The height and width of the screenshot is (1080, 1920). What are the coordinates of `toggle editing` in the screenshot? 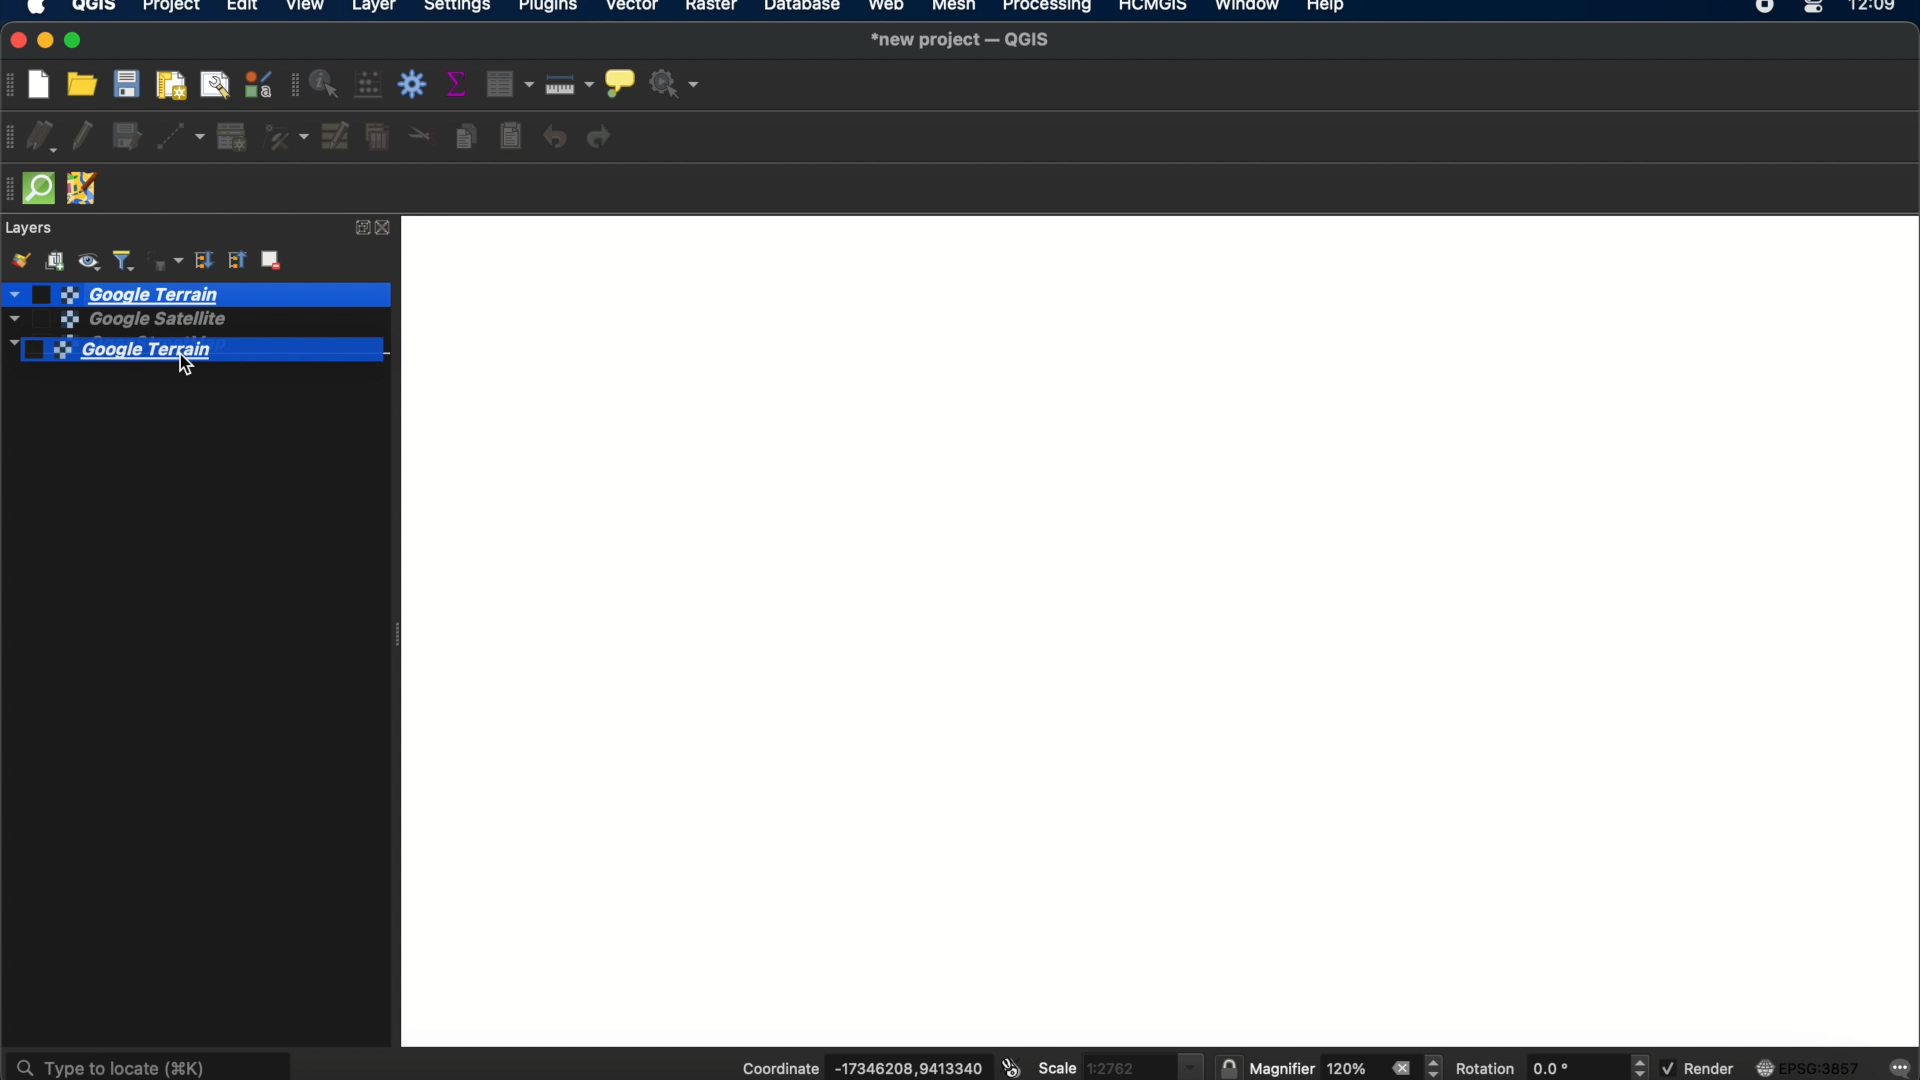 It's located at (83, 138).